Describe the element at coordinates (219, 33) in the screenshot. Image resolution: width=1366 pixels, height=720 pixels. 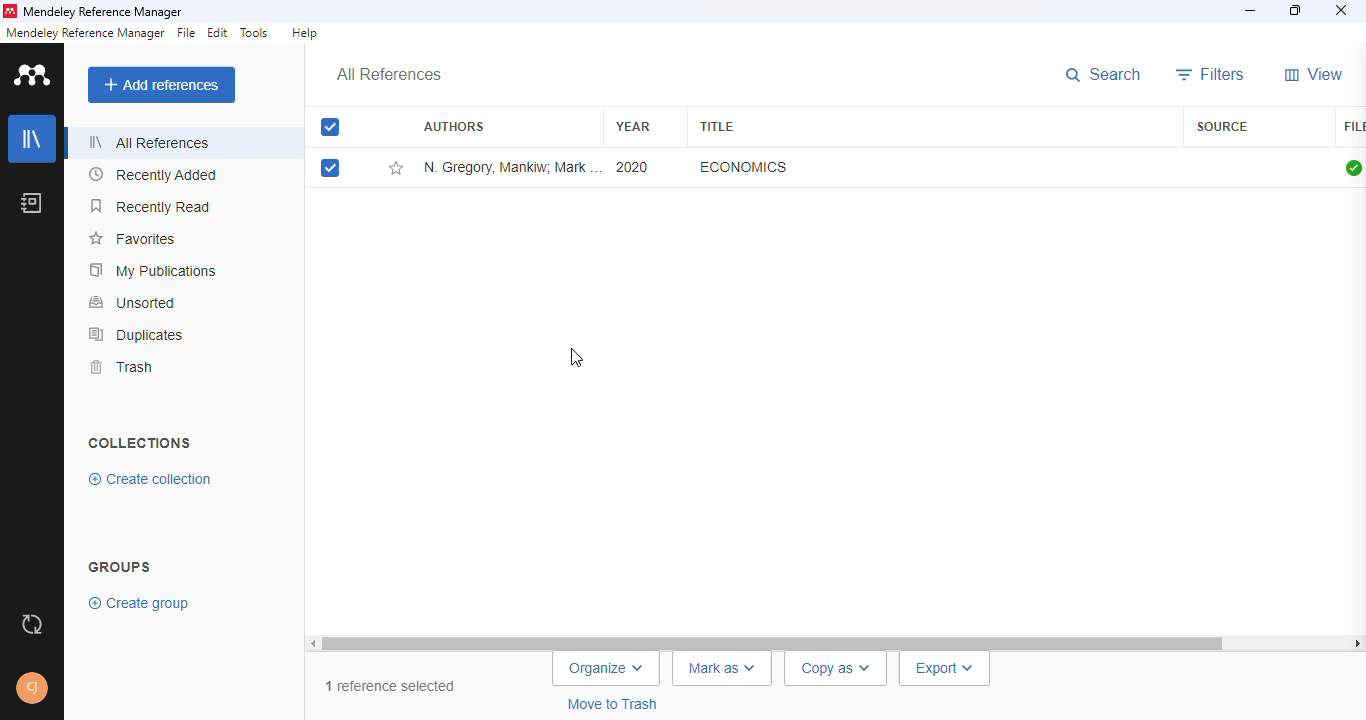
I see `edit` at that location.